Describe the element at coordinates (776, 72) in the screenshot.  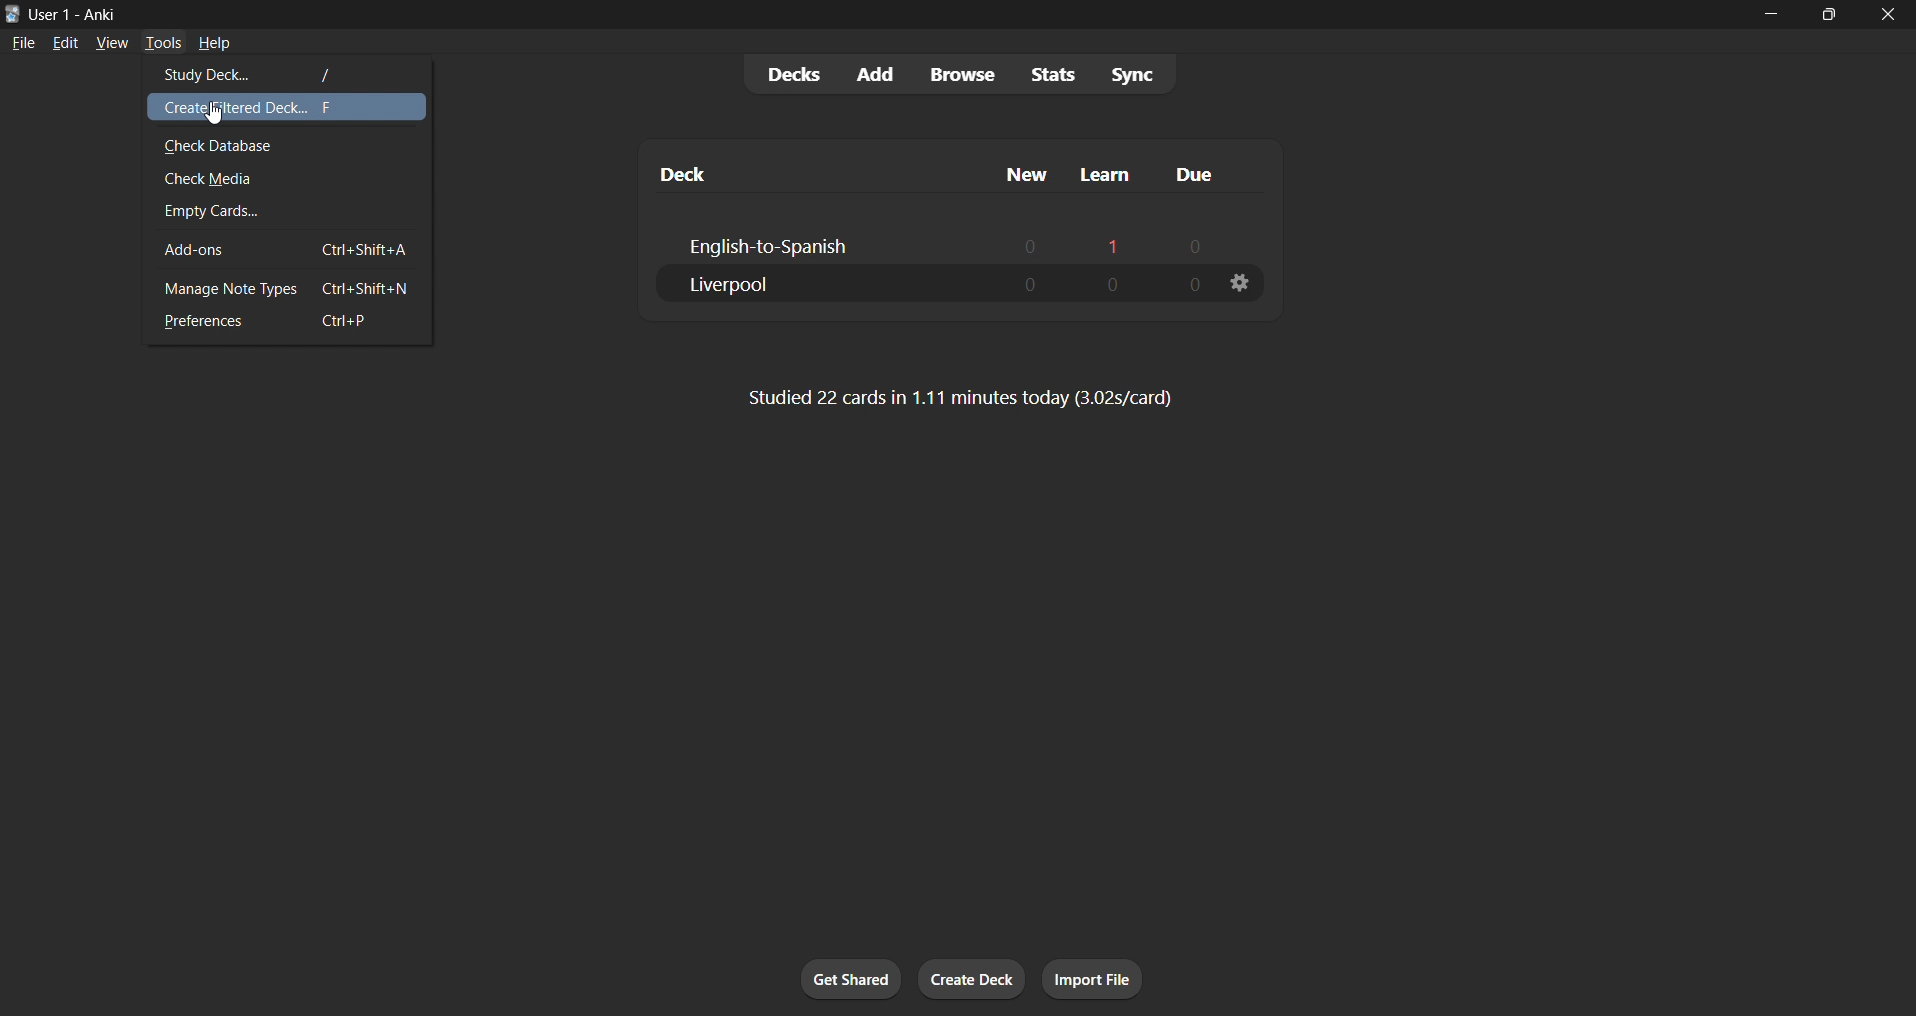
I see `decks` at that location.